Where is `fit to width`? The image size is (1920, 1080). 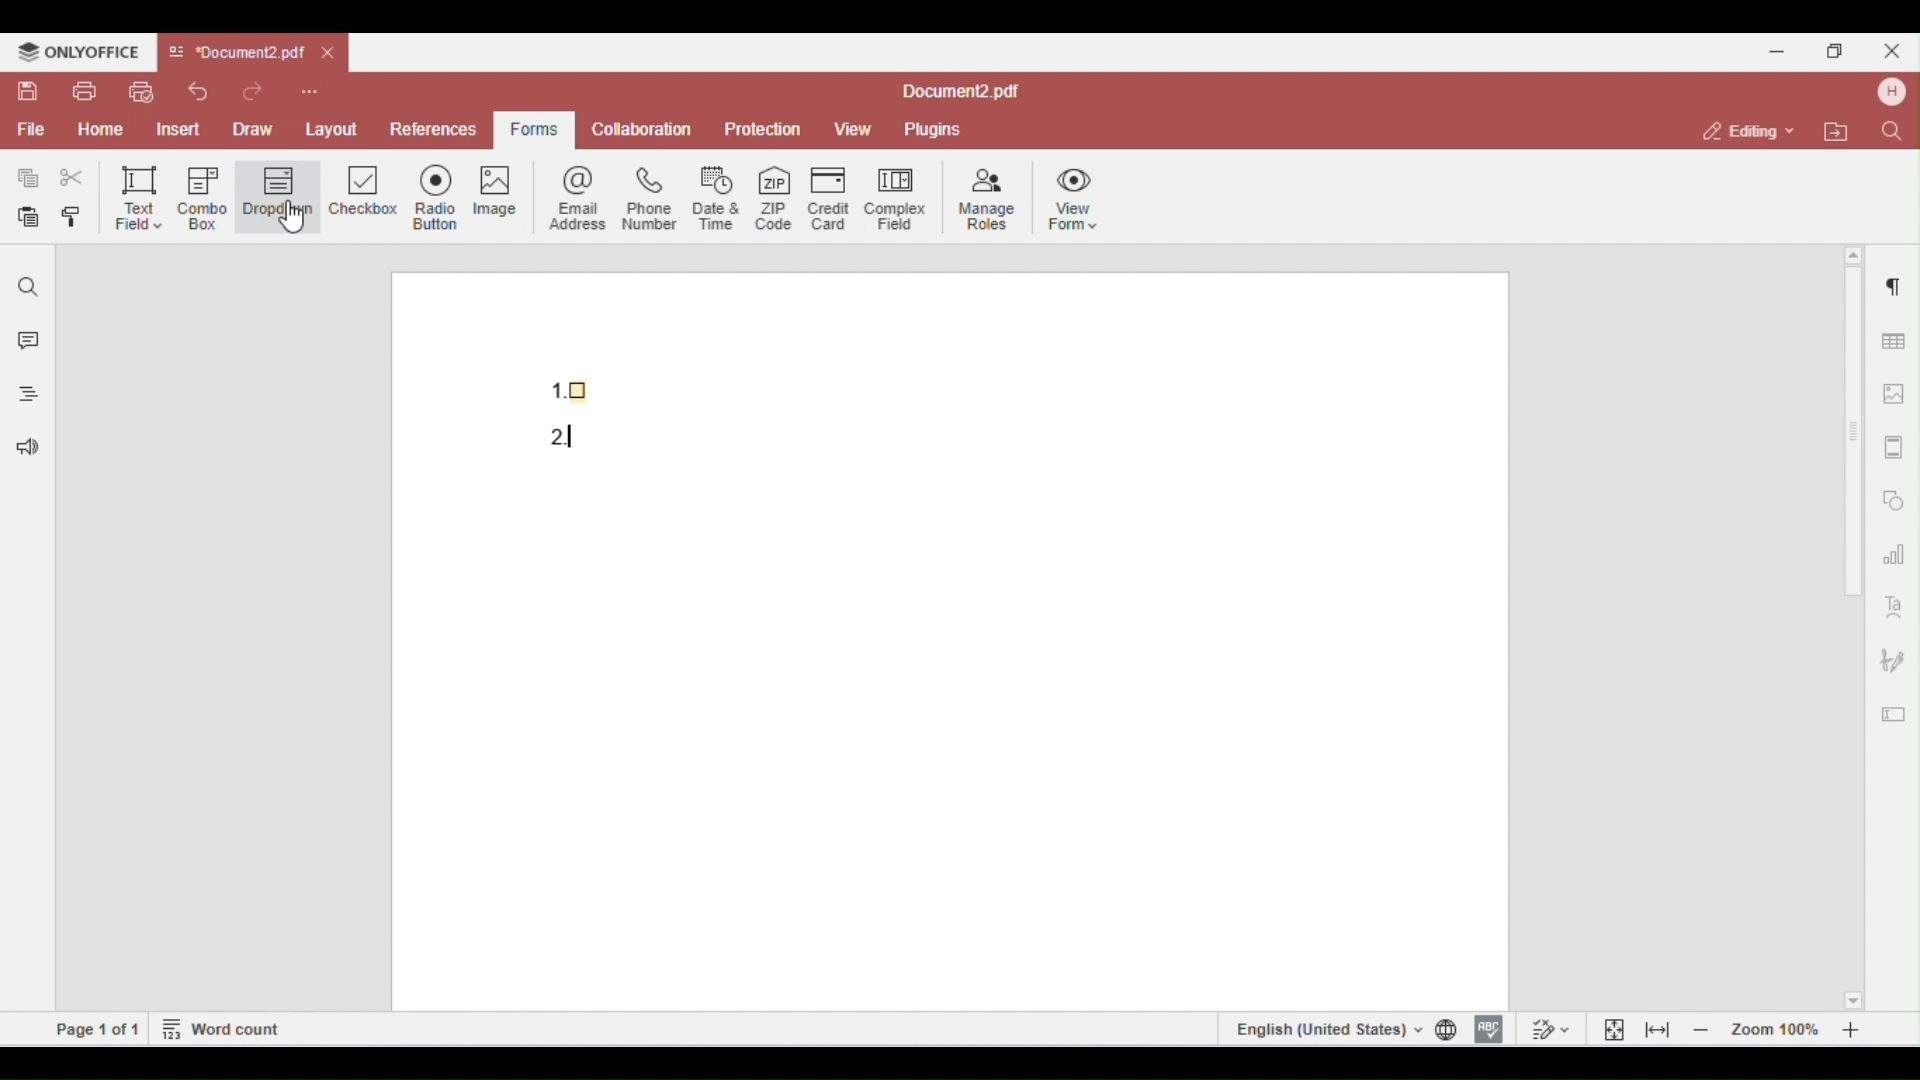
fit to width is located at coordinates (1658, 1029).